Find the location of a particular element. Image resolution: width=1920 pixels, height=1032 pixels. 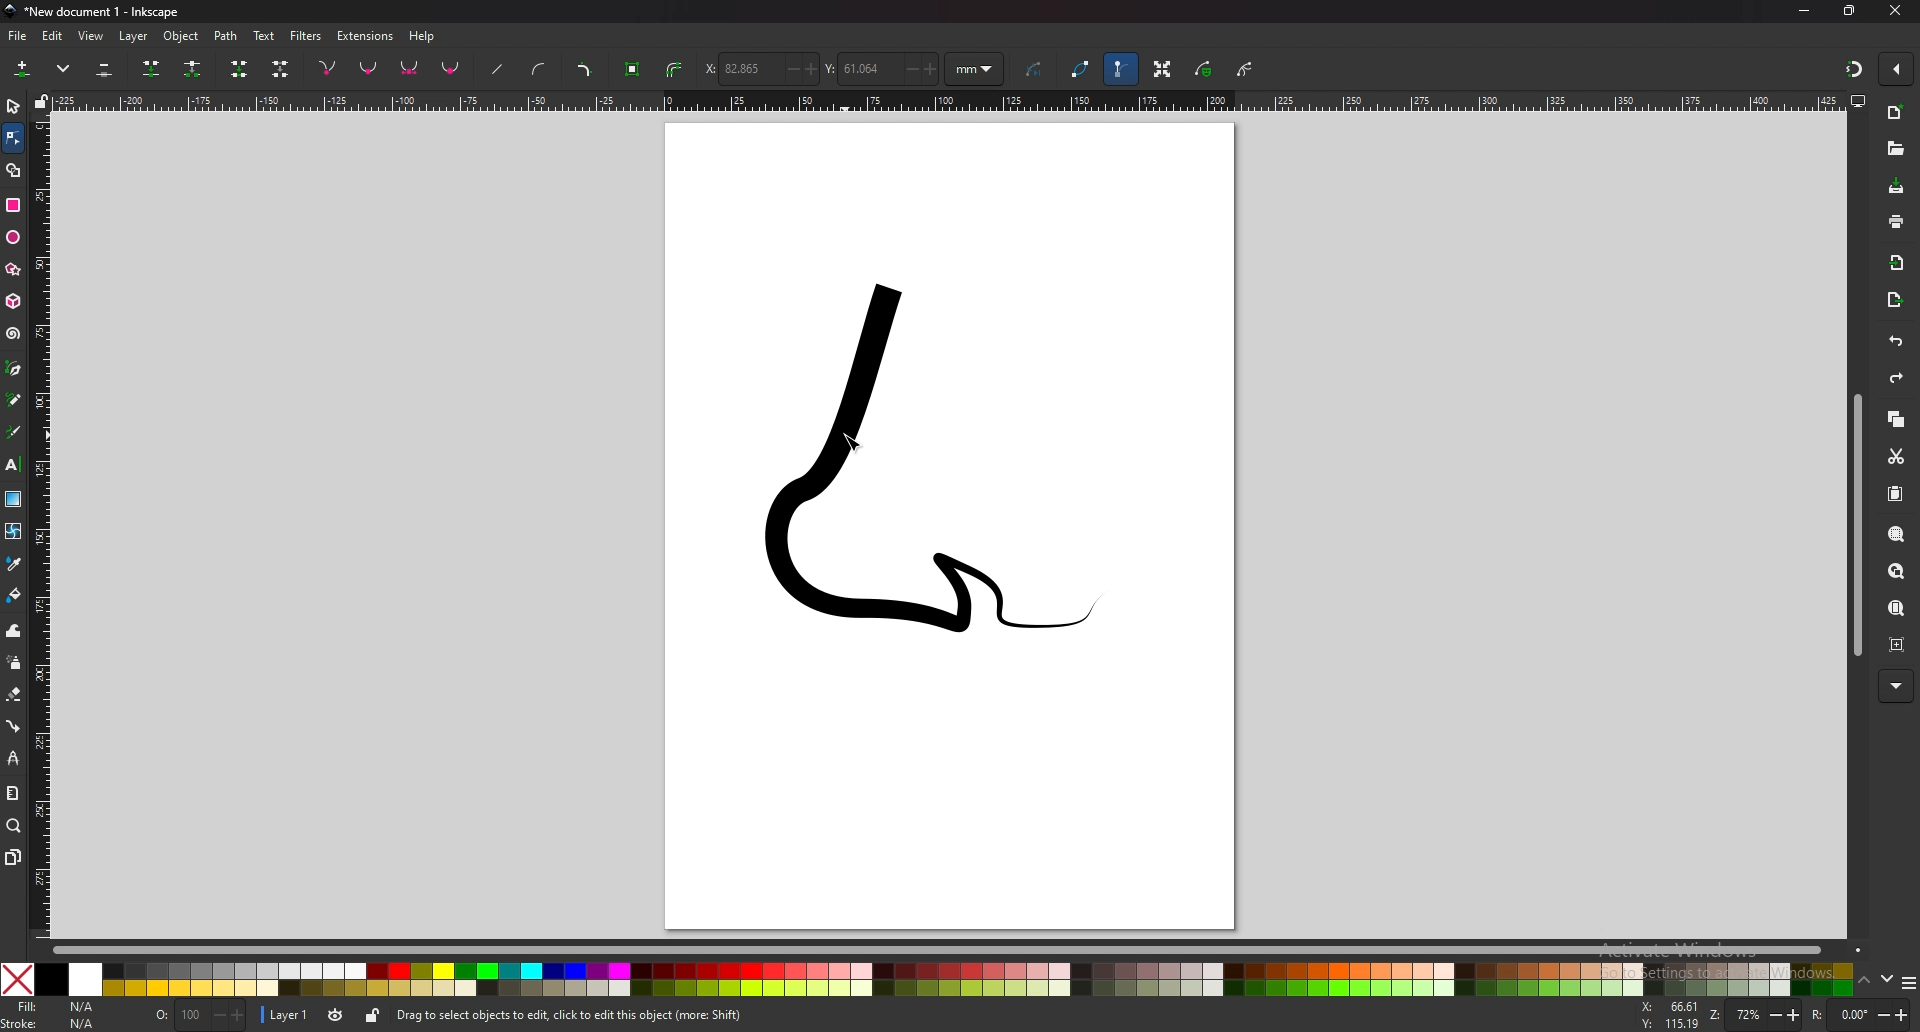

undo is located at coordinates (1892, 342).